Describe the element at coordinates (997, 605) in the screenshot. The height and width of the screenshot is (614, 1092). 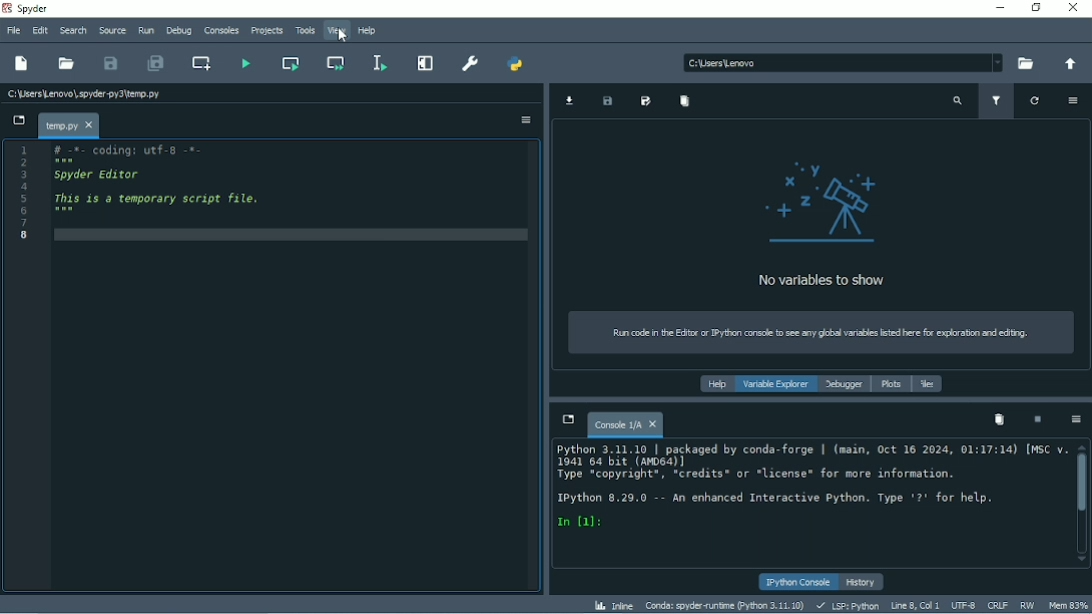
I see `CRLF` at that location.